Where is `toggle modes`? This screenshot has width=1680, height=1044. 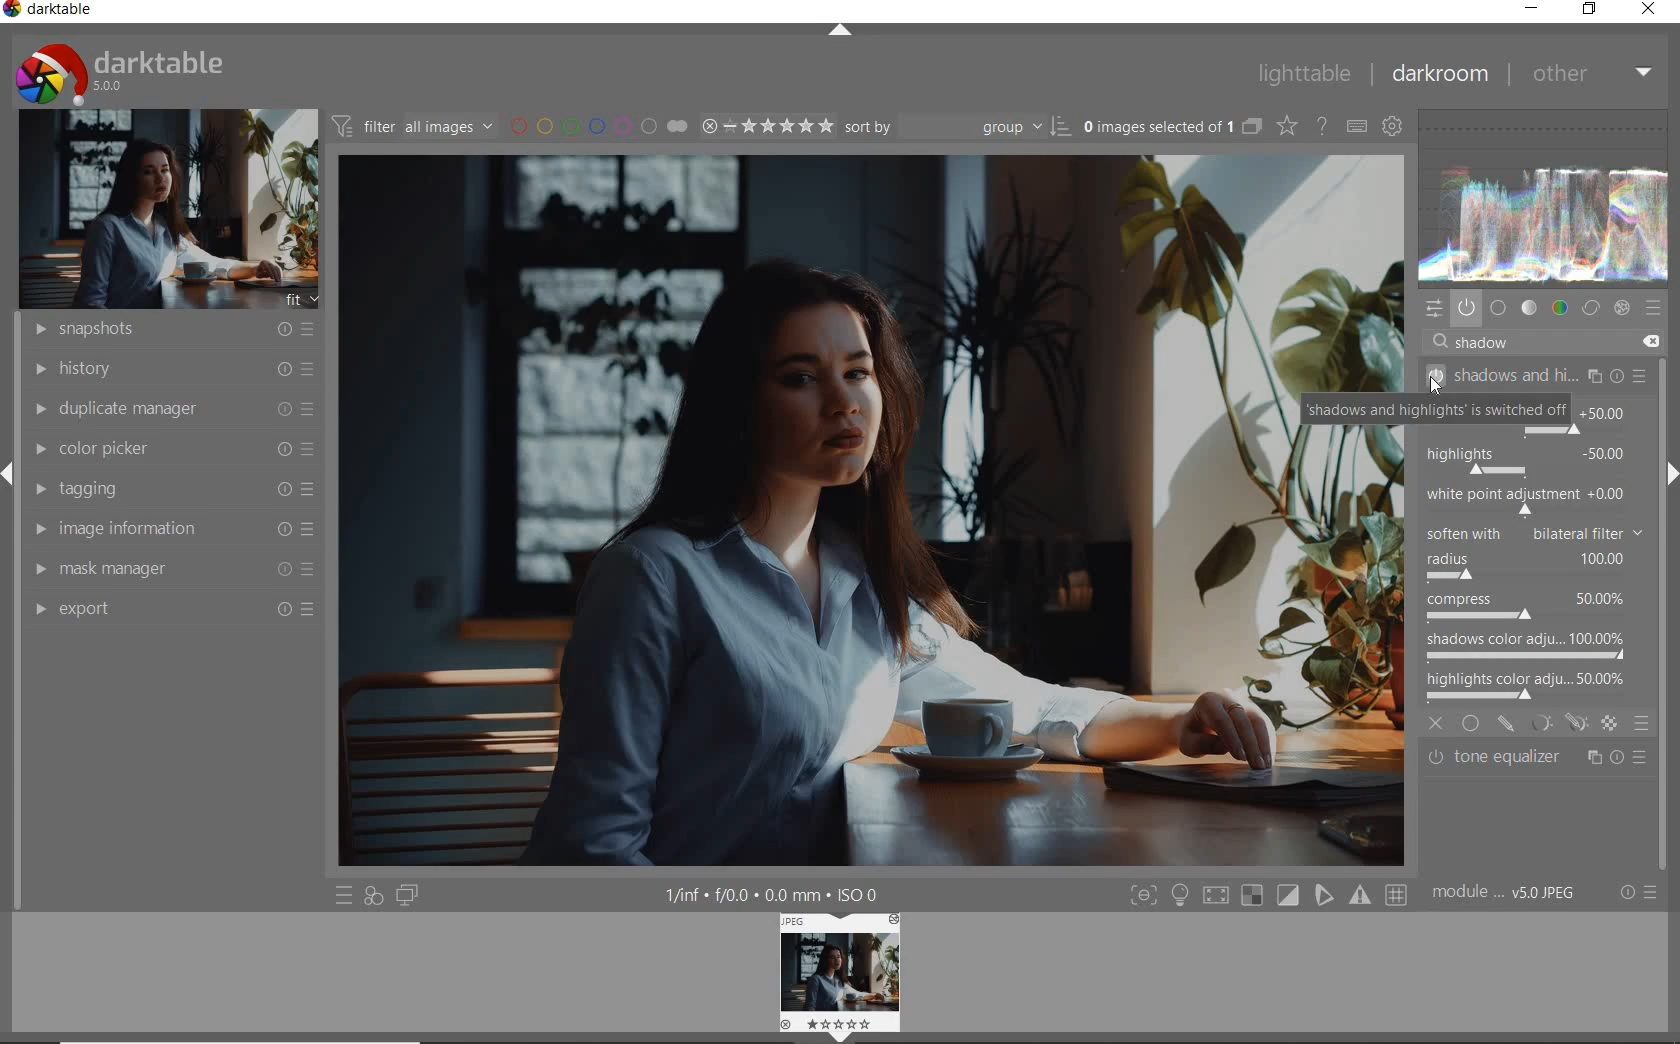 toggle modes is located at coordinates (1267, 895).